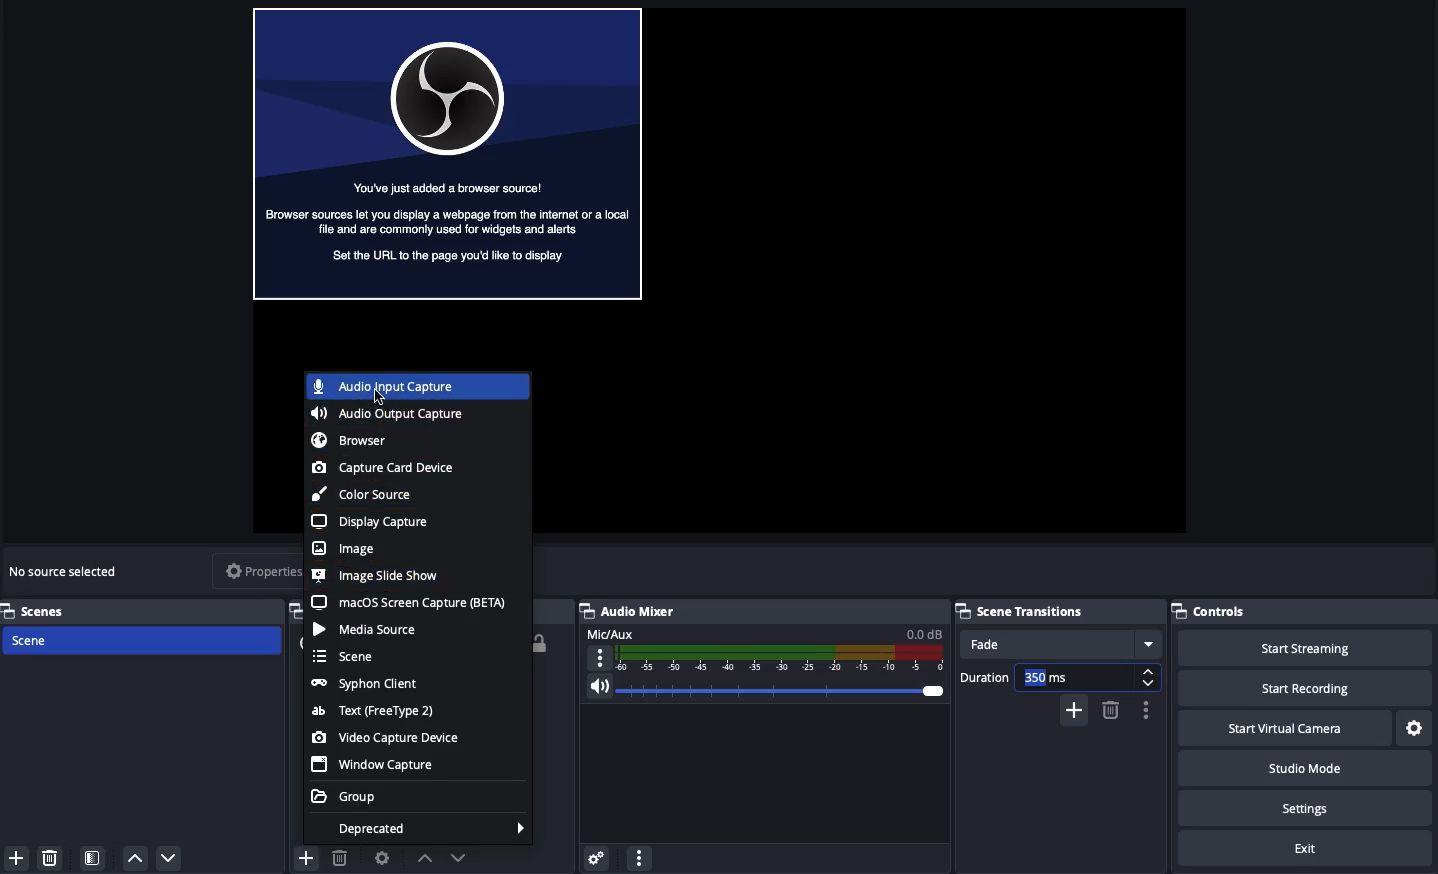 This screenshot has width=1438, height=874. What do you see at coordinates (1058, 678) in the screenshot?
I see `Duration` at bounding box center [1058, 678].